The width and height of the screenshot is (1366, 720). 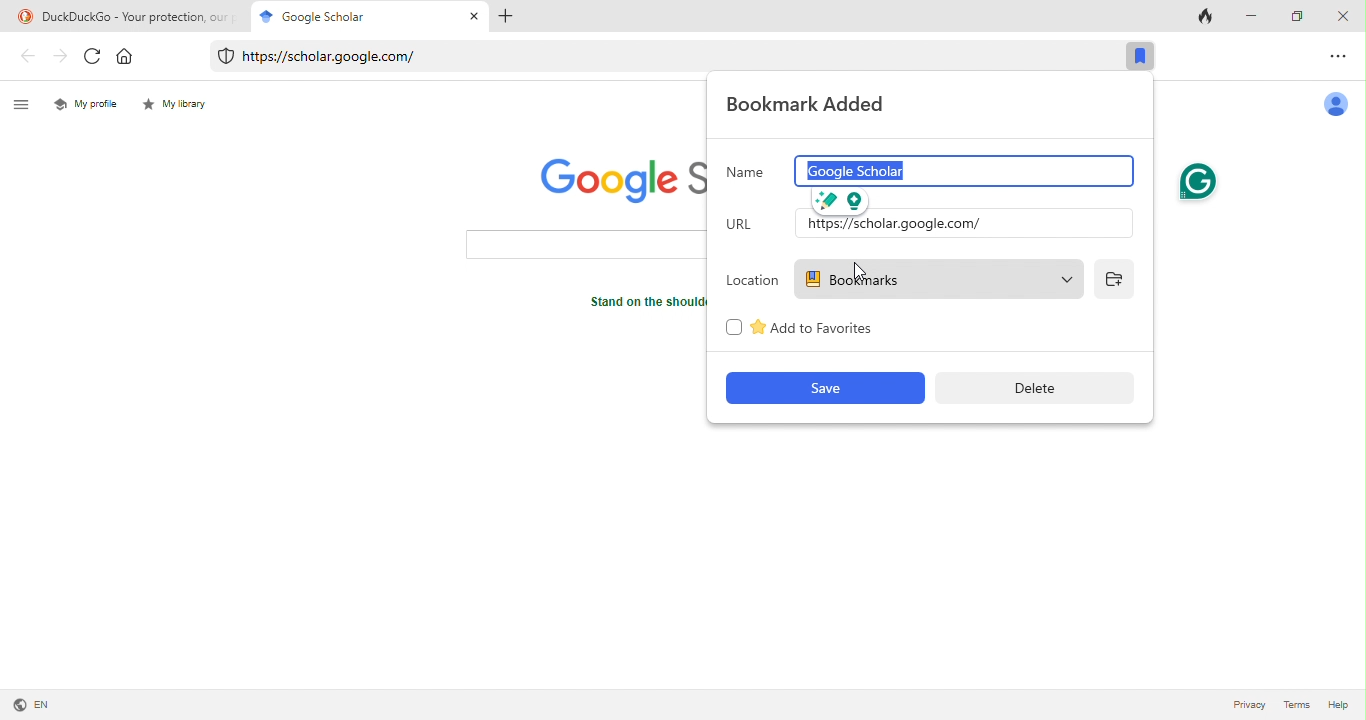 What do you see at coordinates (1140, 57) in the screenshot?
I see `bookmark` at bounding box center [1140, 57].